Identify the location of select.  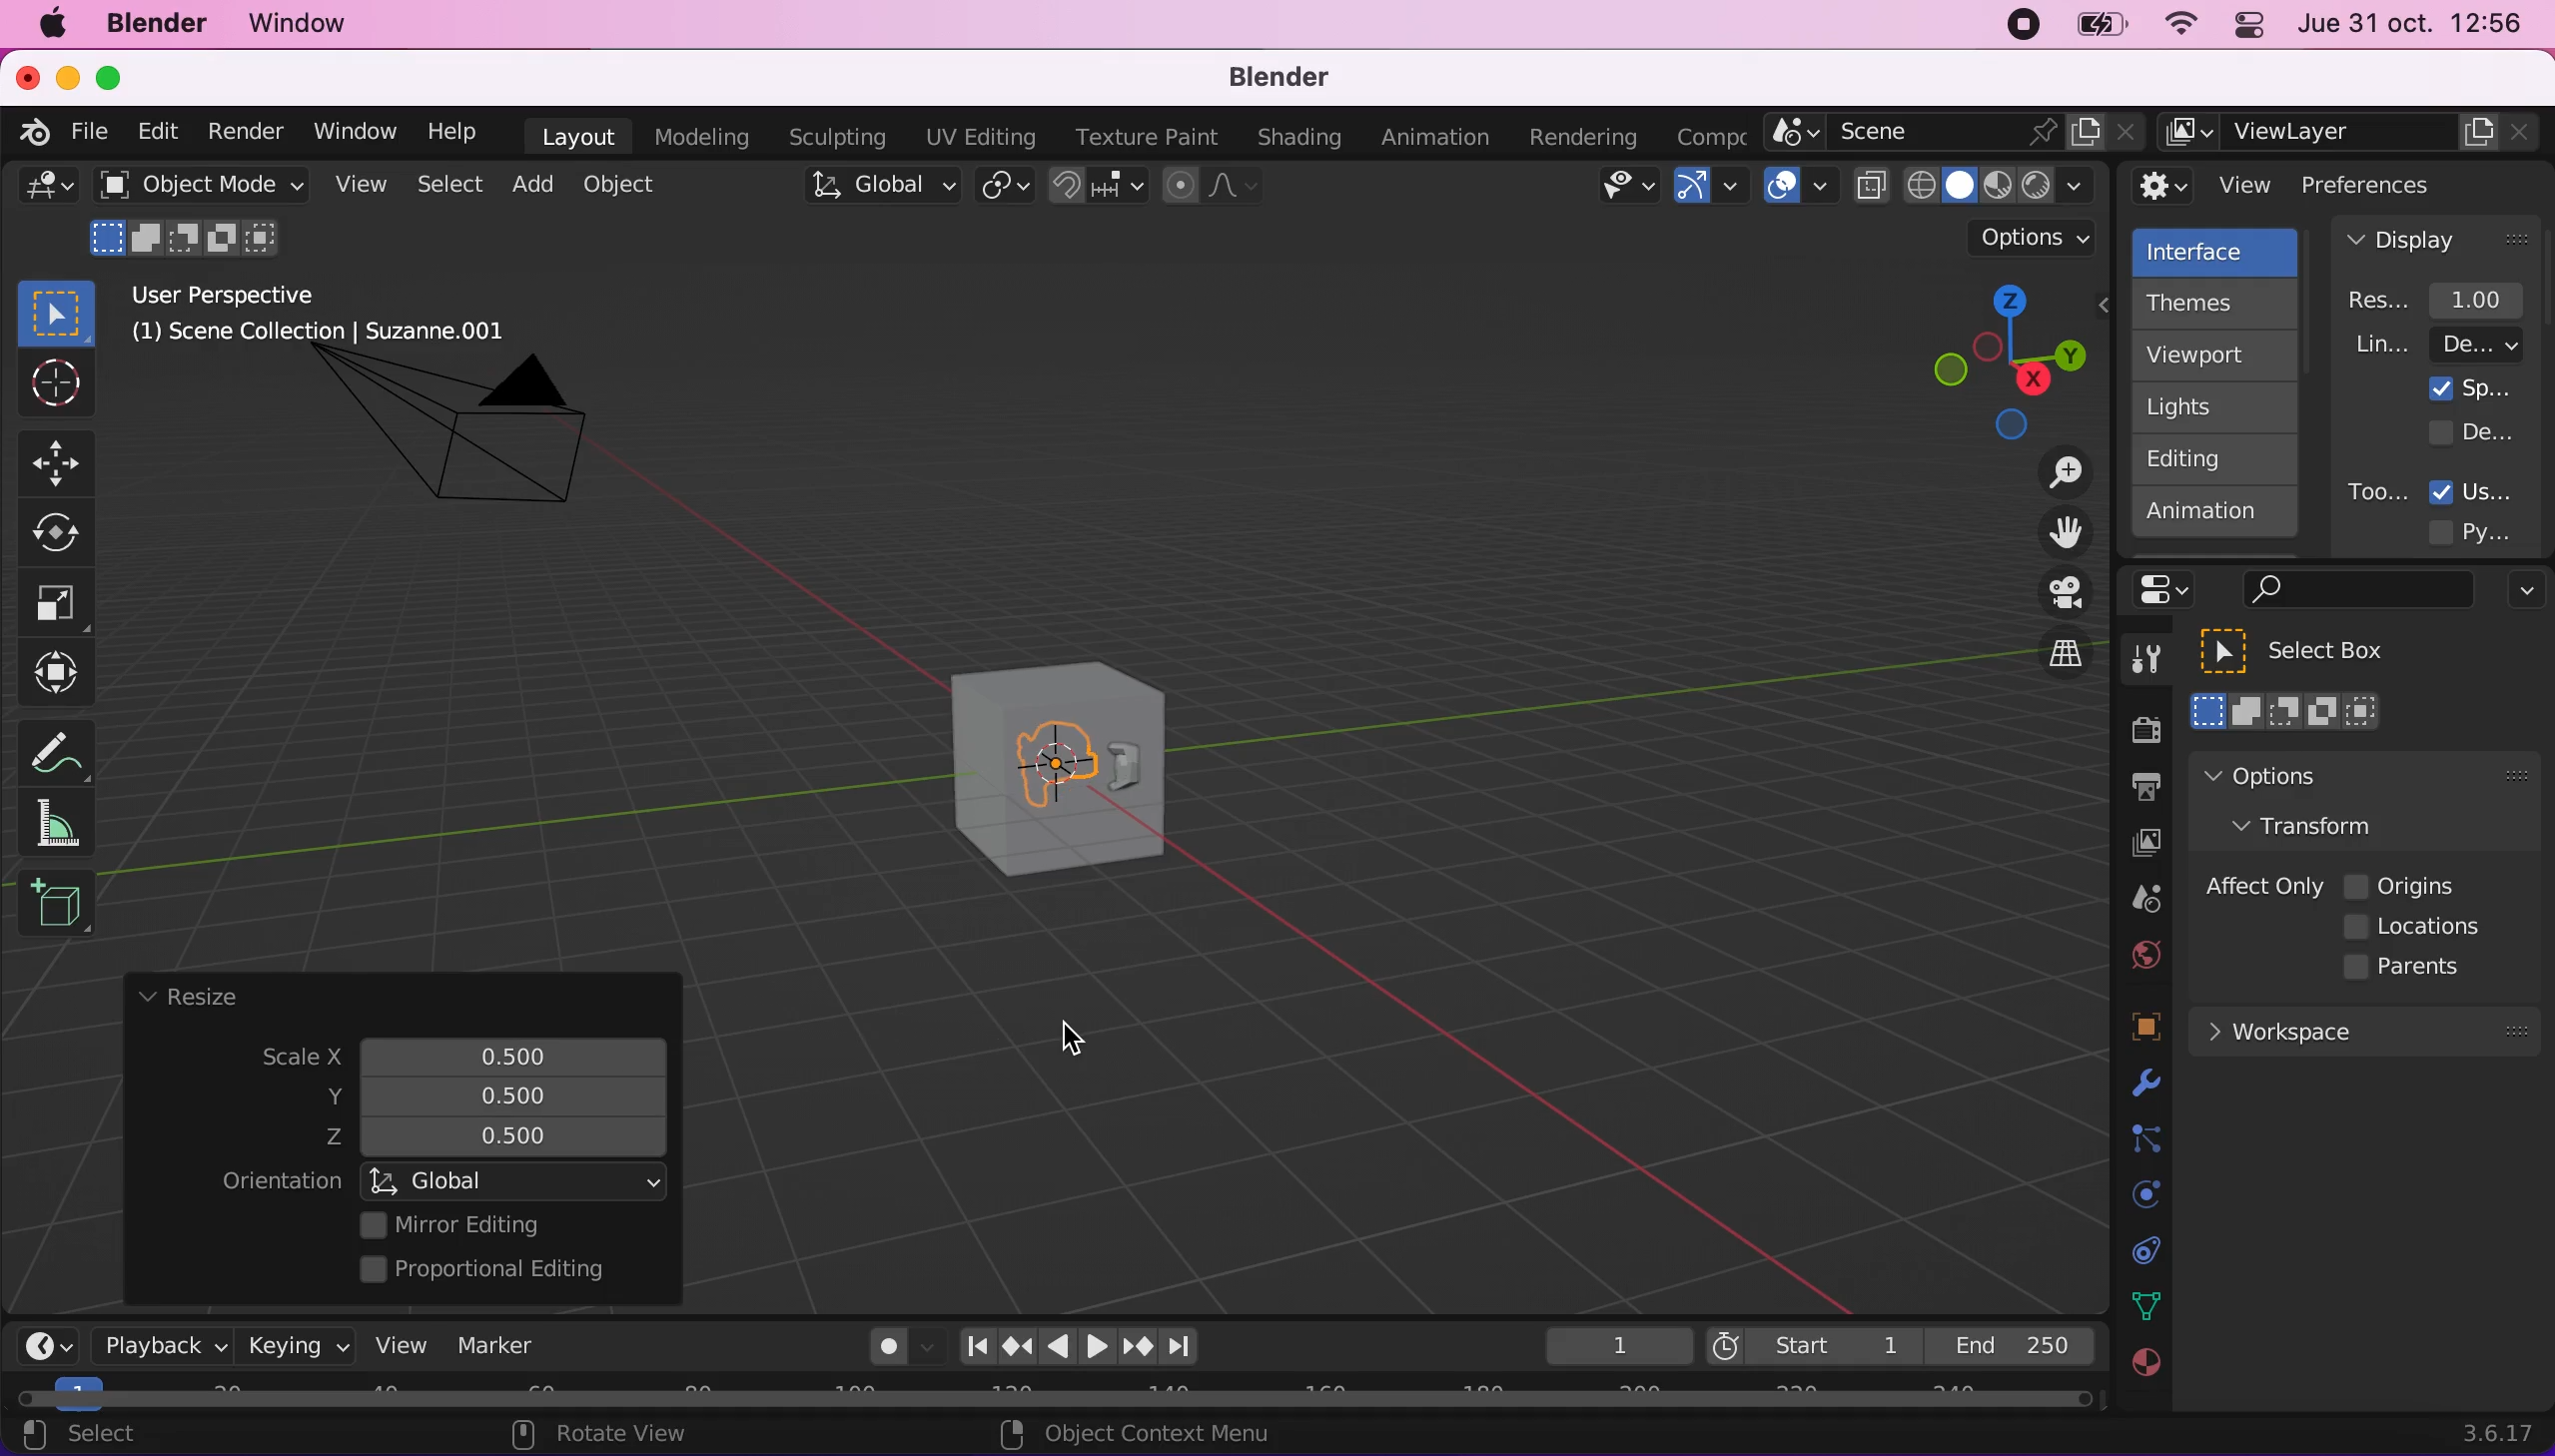
(448, 186).